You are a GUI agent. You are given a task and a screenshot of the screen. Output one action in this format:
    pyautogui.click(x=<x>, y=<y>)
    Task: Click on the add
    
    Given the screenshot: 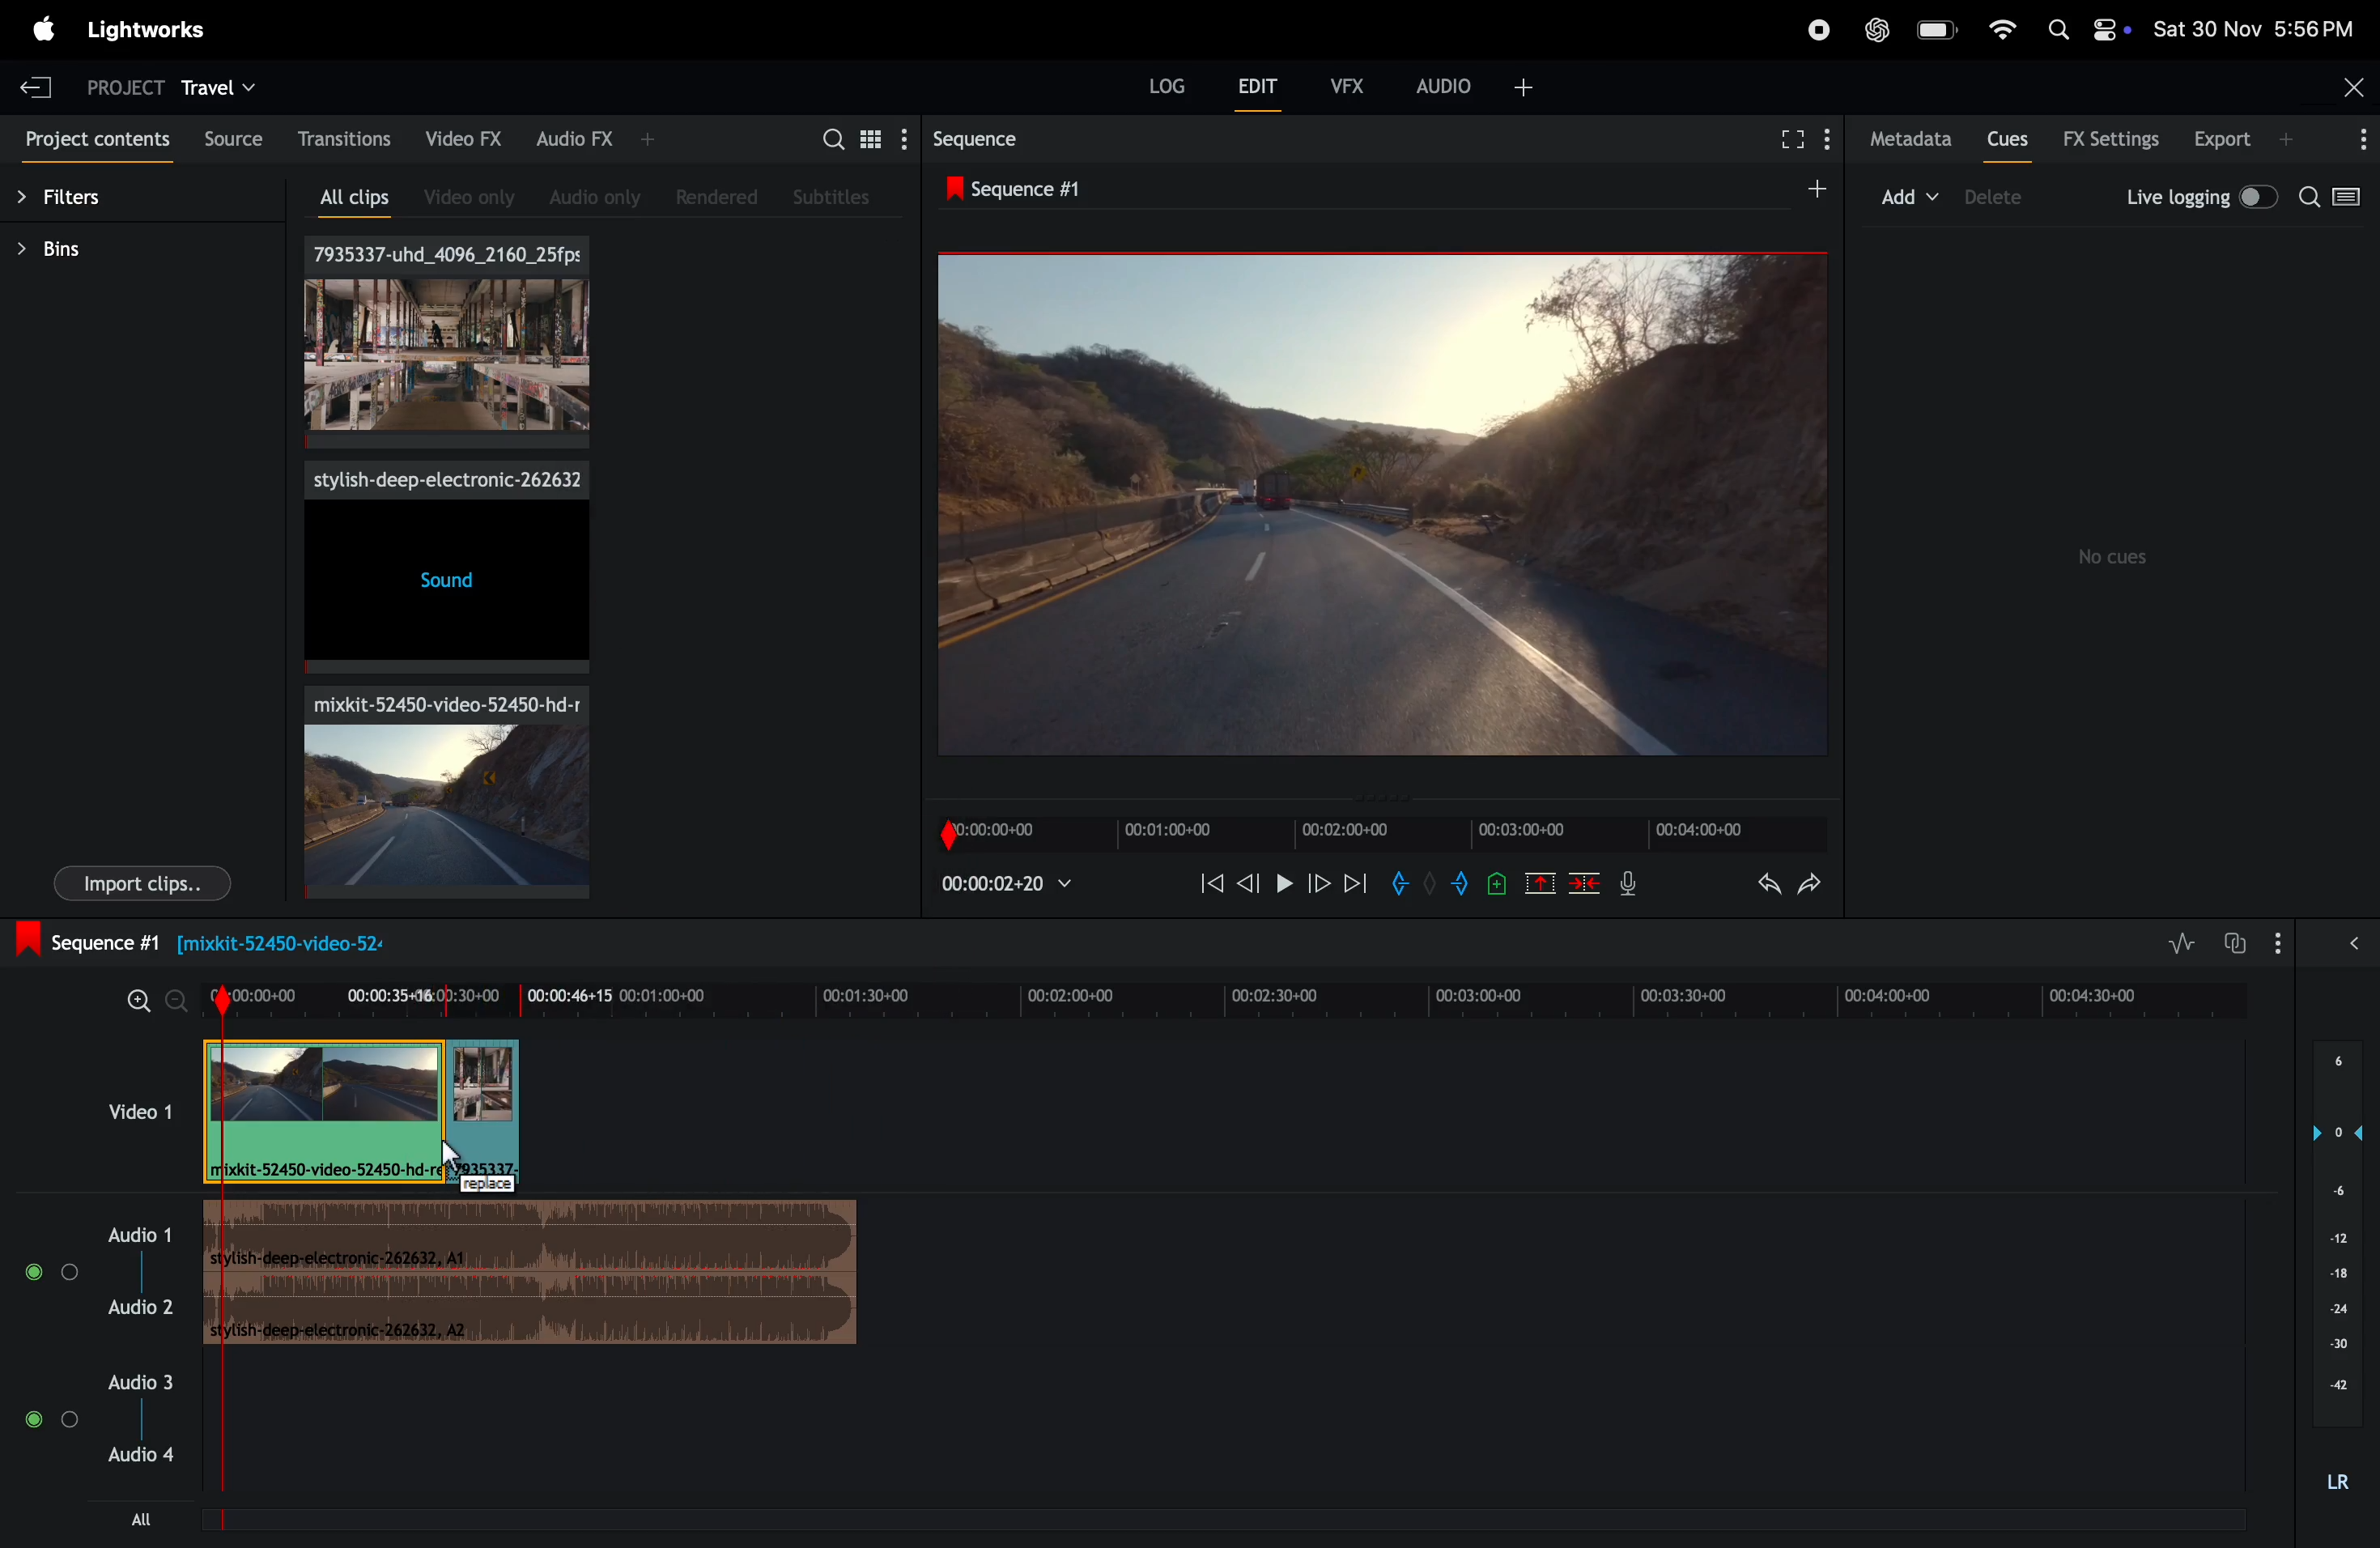 What is the action you would take?
    pyautogui.click(x=1907, y=195)
    